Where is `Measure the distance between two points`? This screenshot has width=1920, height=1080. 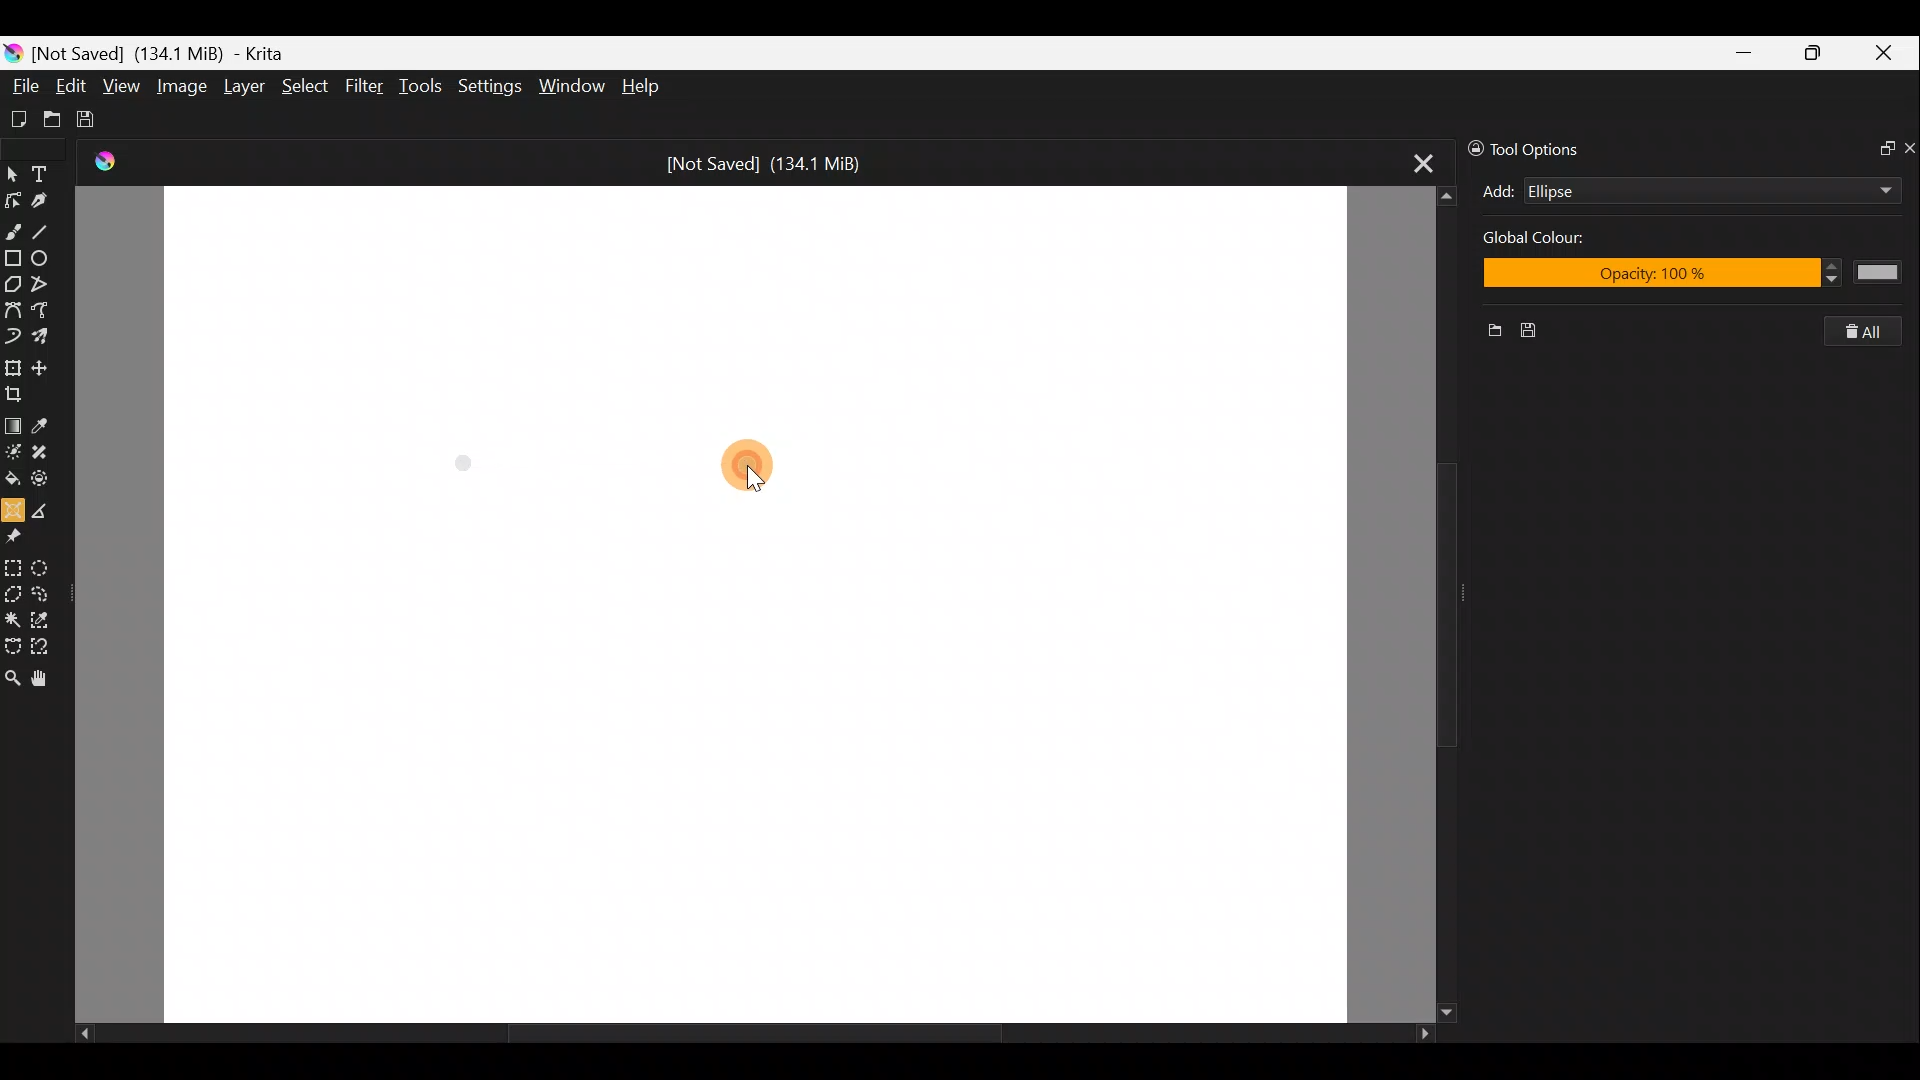 Measure the distance between two points is located at coordinates (47, 509).